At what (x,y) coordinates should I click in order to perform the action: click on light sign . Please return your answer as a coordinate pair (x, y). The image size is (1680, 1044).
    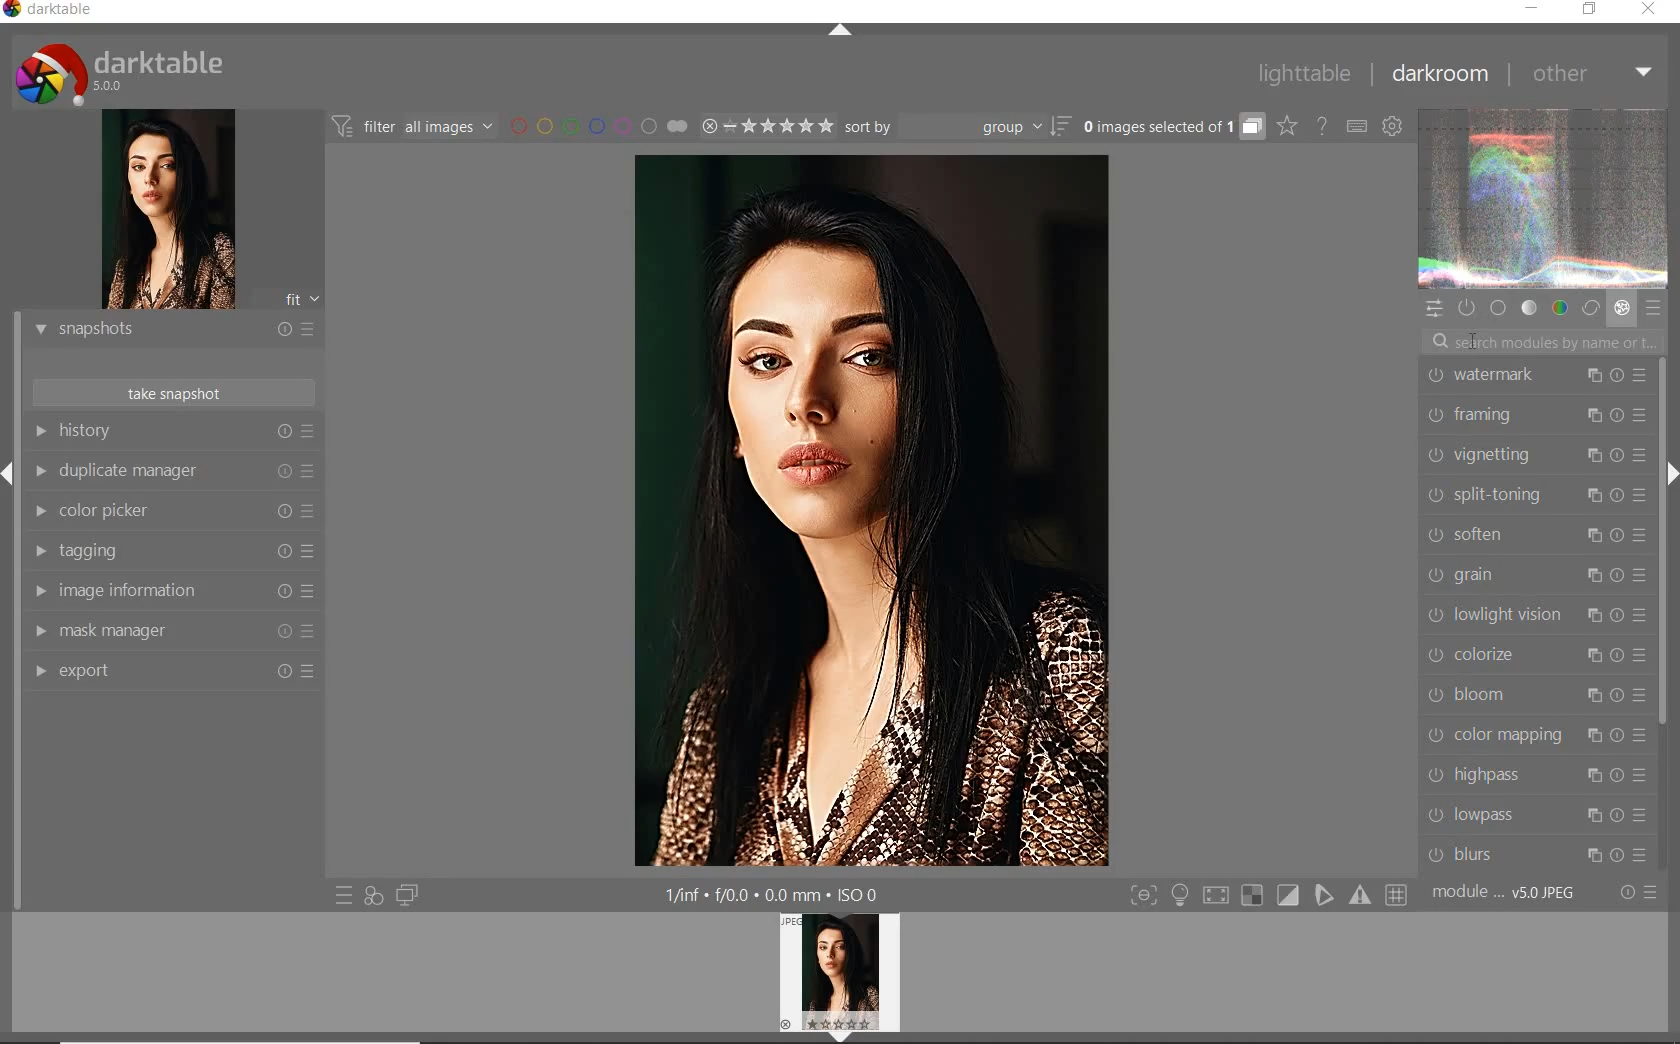
    Looking at the image, I should click on (1182, 896).